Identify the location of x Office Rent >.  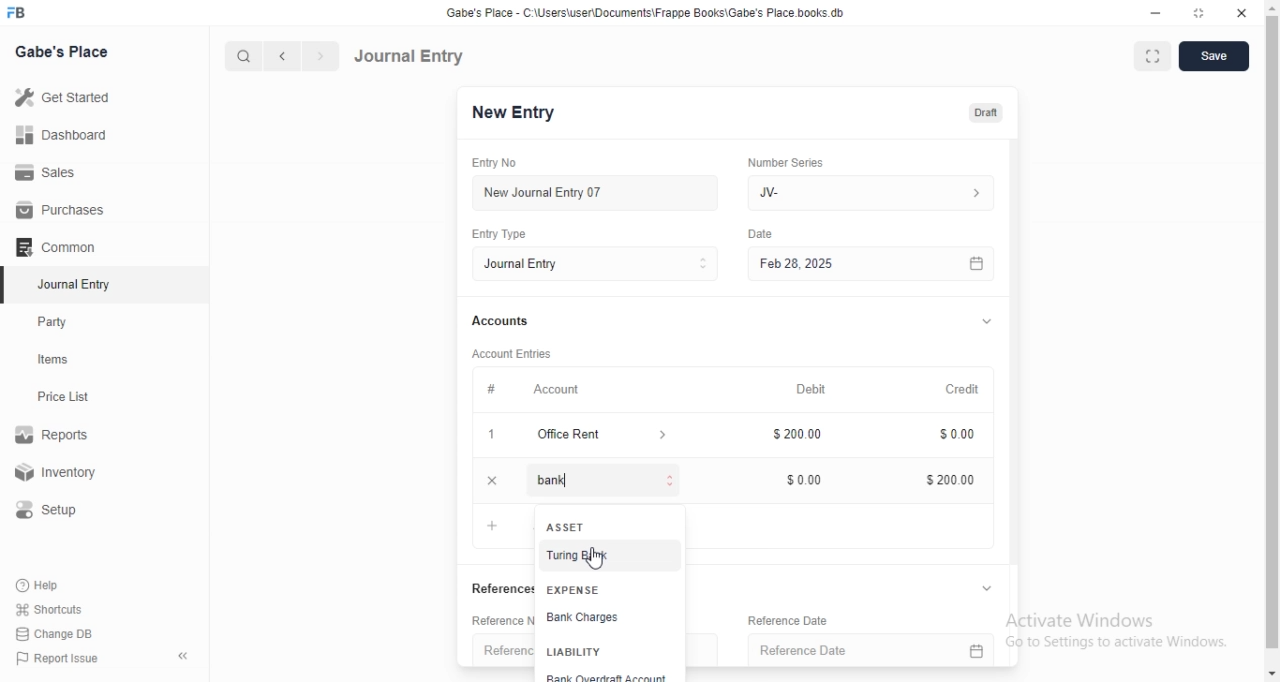
(588, 435).